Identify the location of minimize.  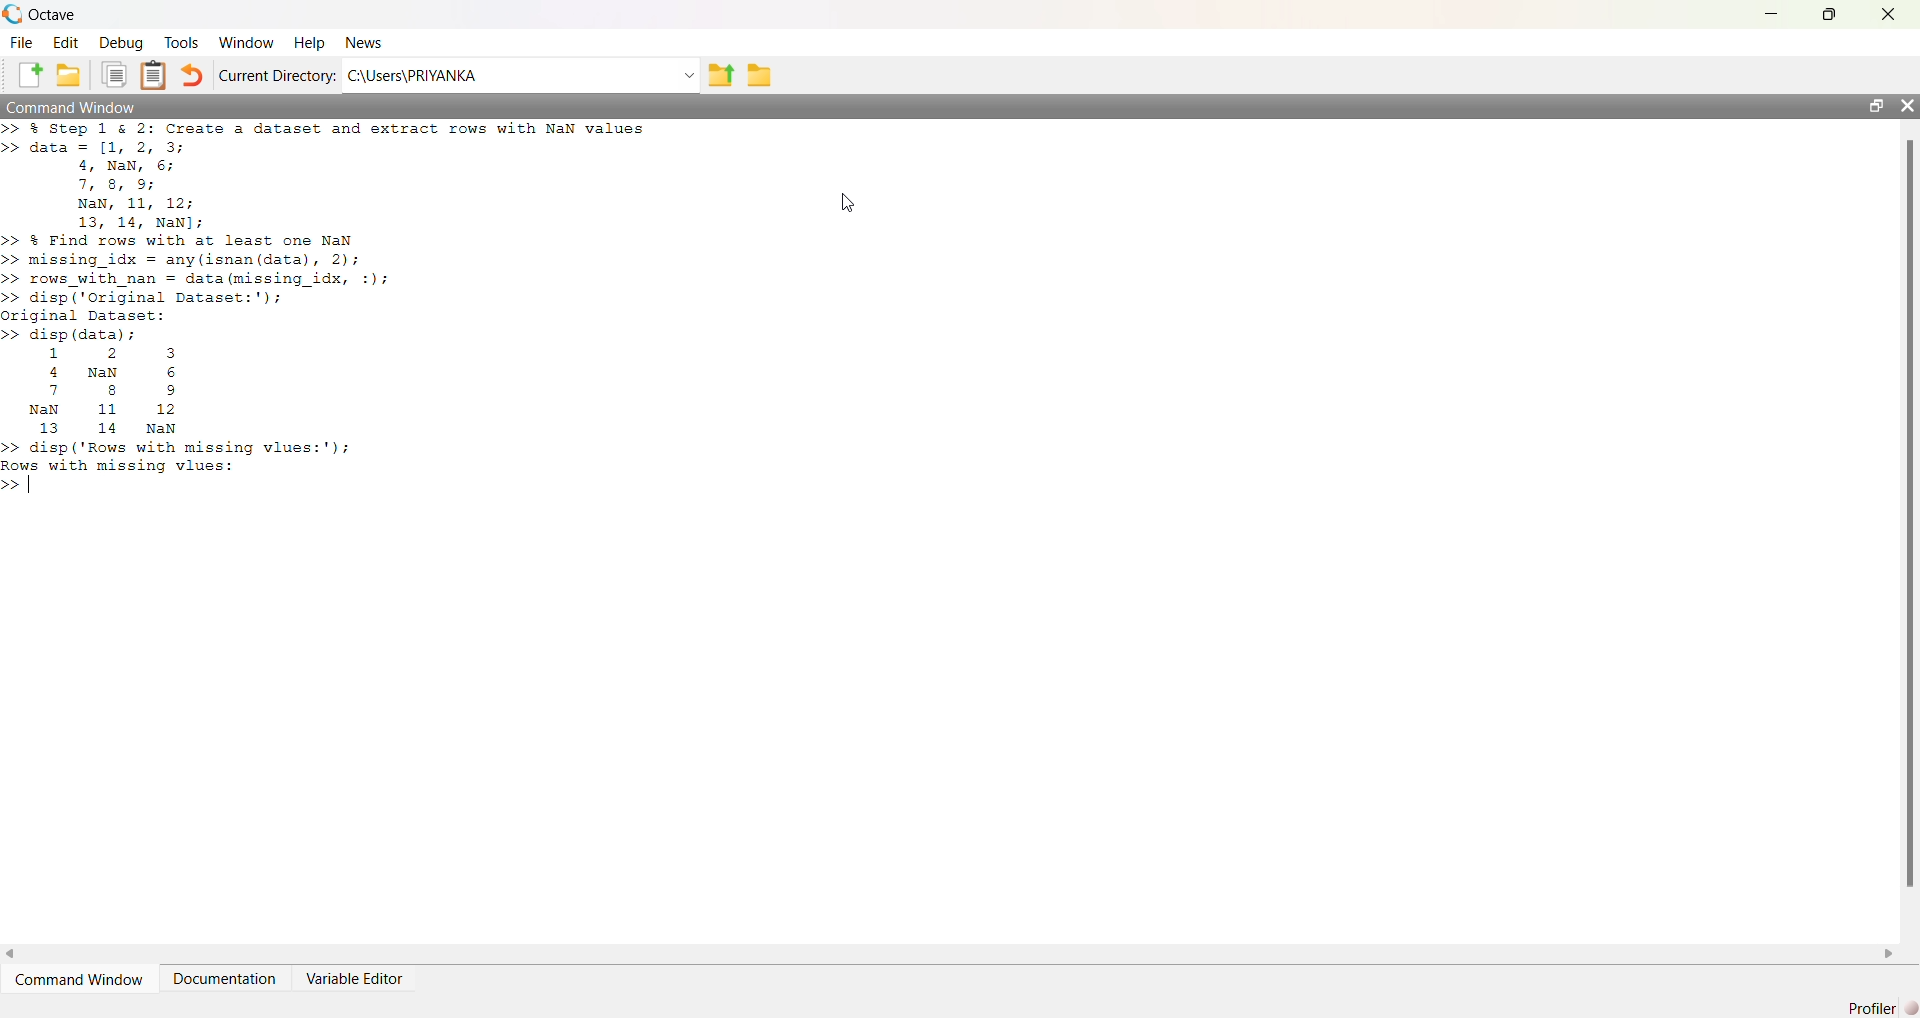
(1772, 14).